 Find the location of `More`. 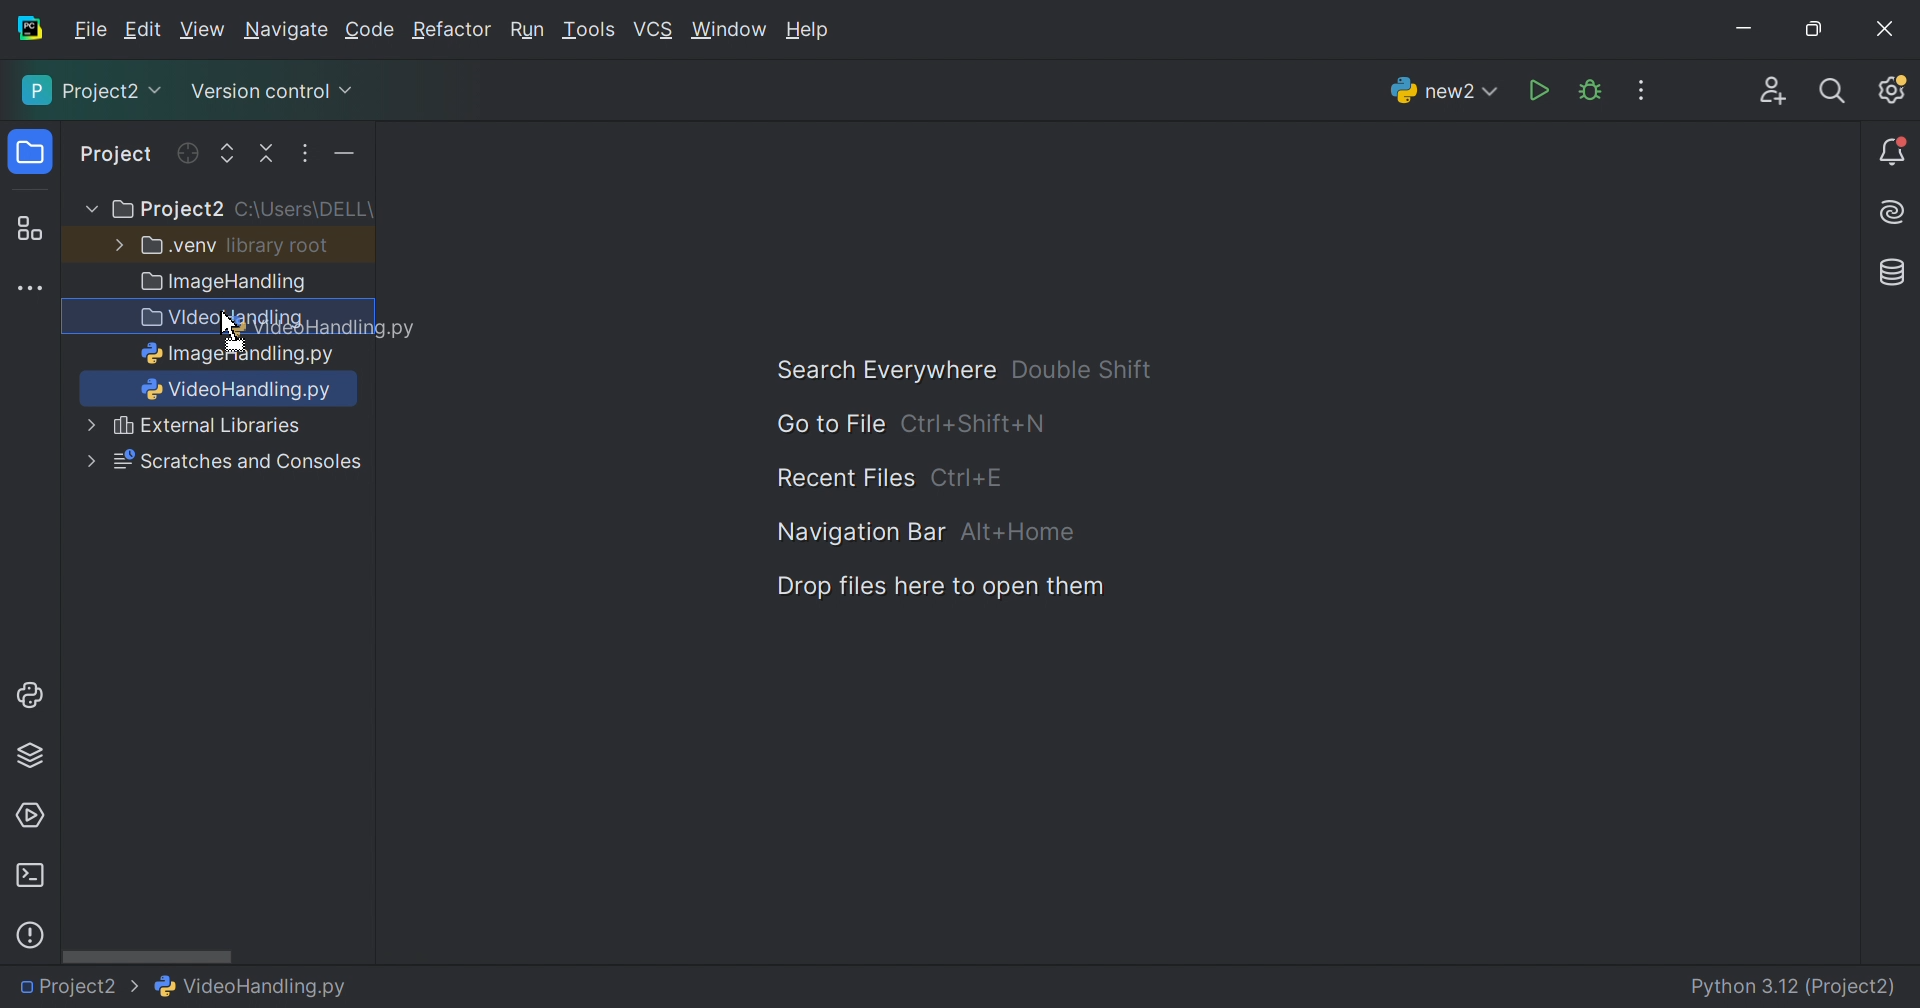

More is located at coordinates (115, 243).